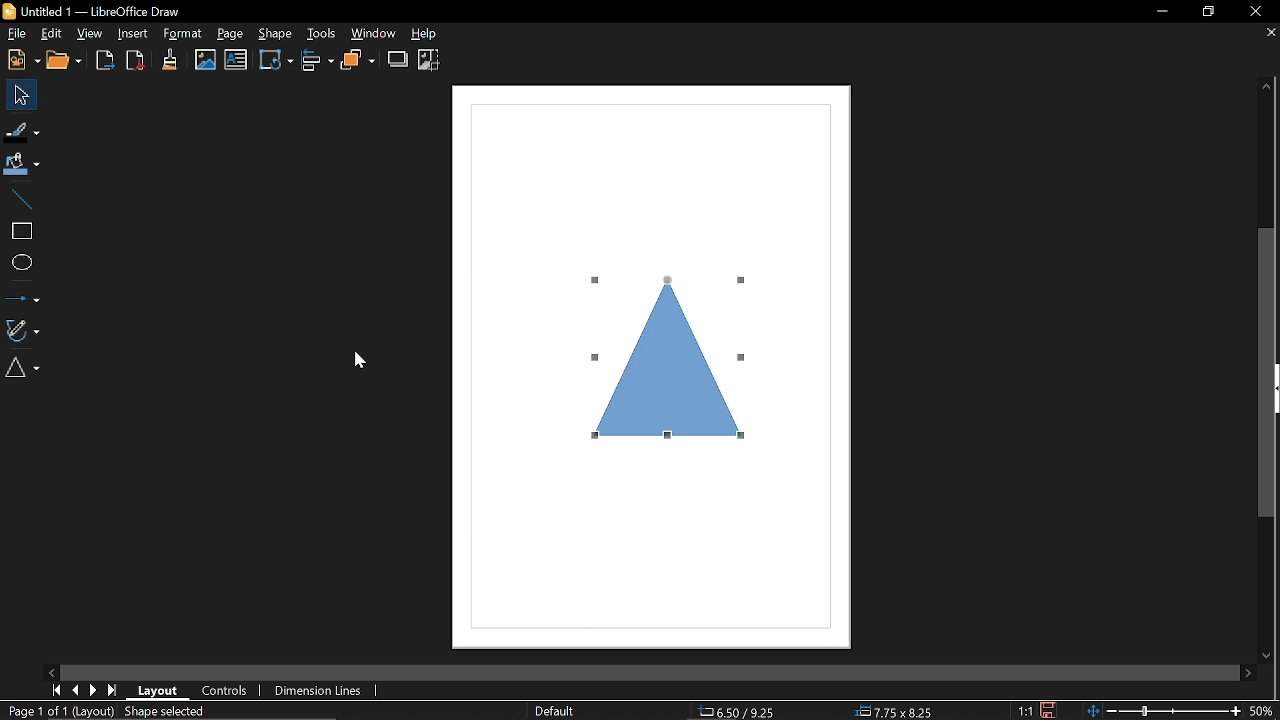 The width and height of the screenshot is (1280, 720). Describe the element at coordinates (16, 33) in the screenshot. I see `File` at that location.